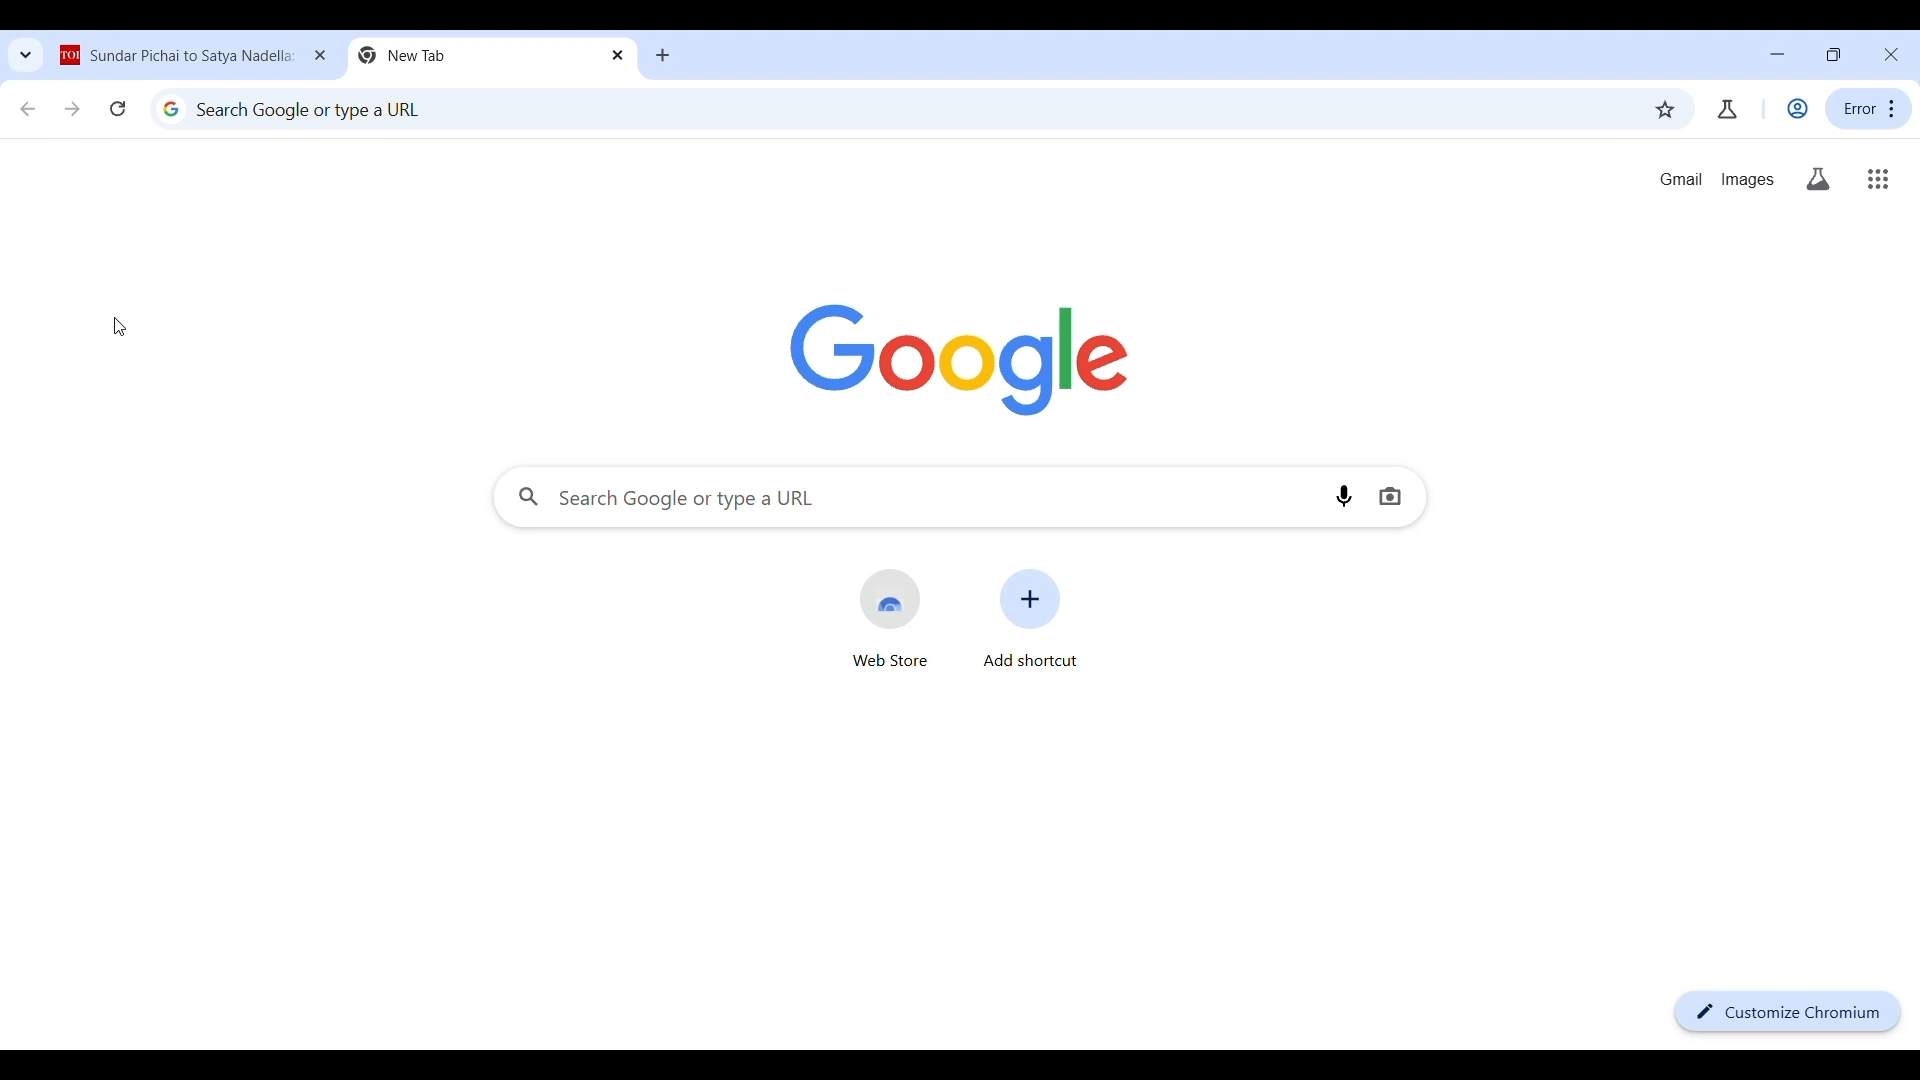  I want to click on Gmail, so click(1681, 179).